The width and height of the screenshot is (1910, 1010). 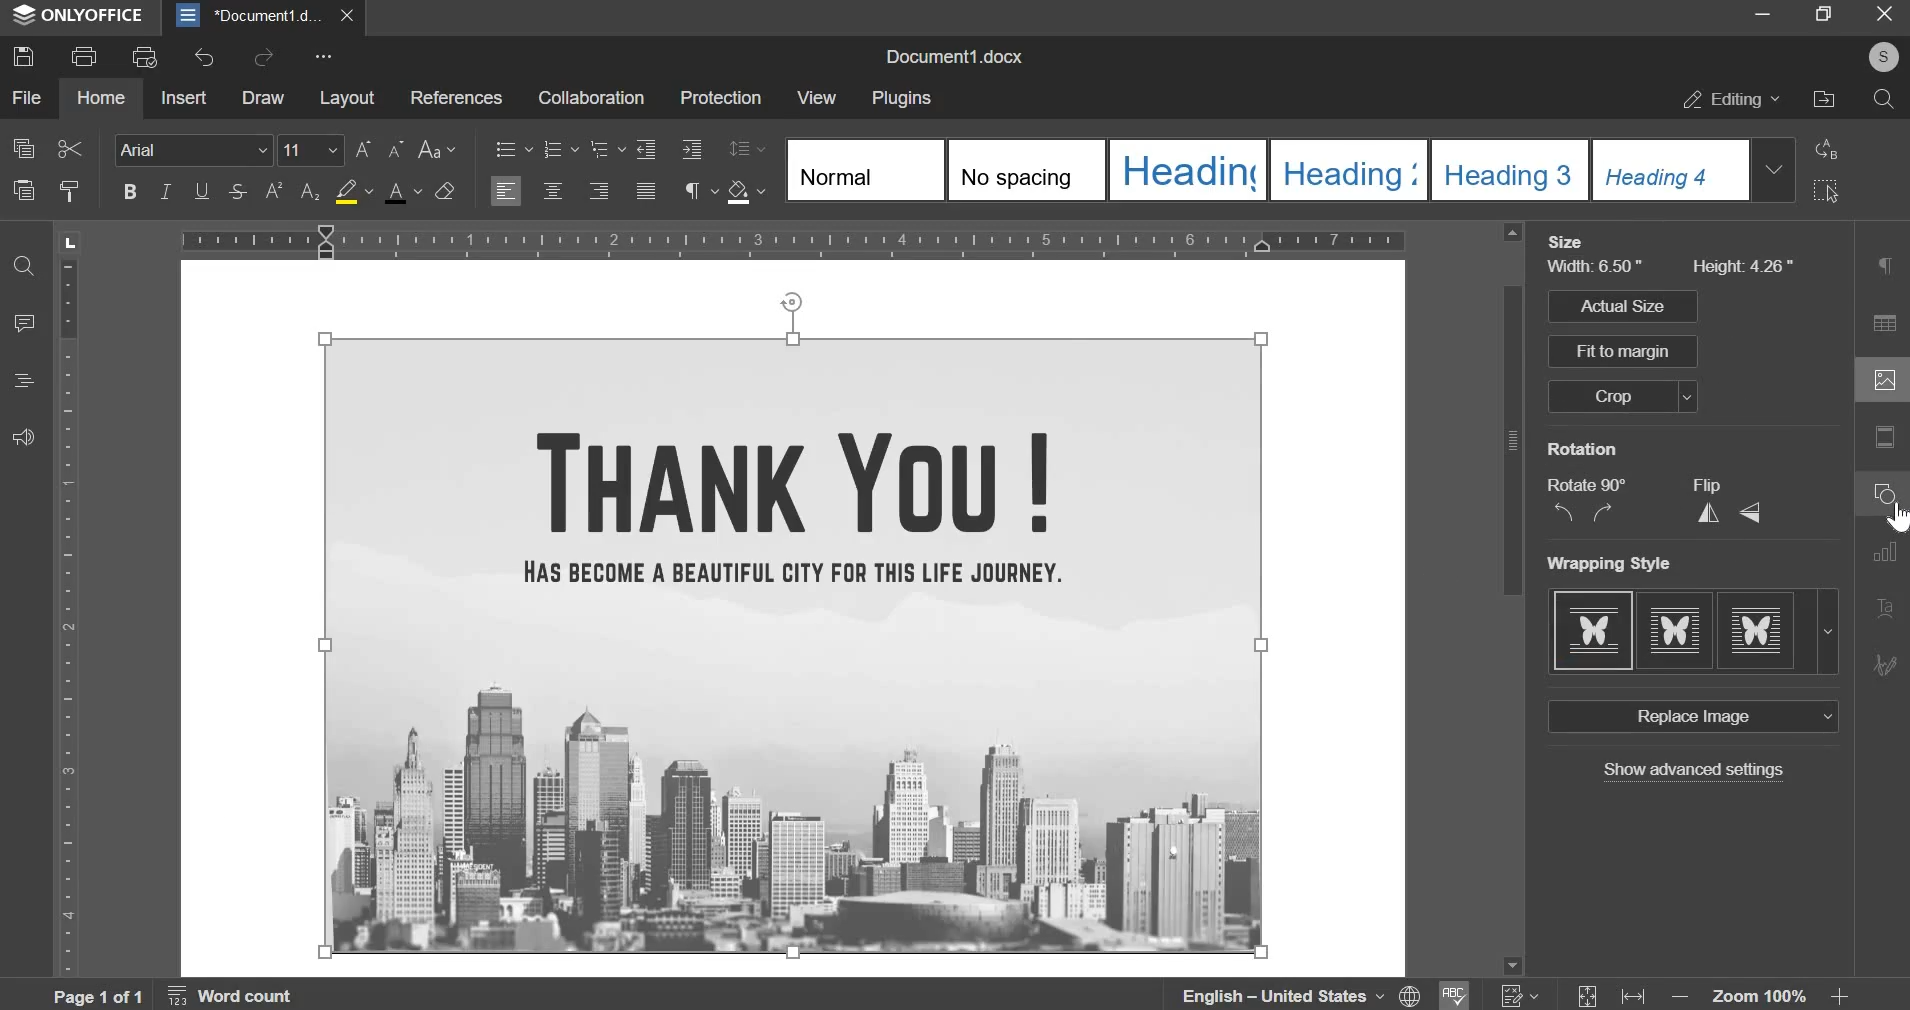 I want to click on numbering, so click(x=559, y=149).